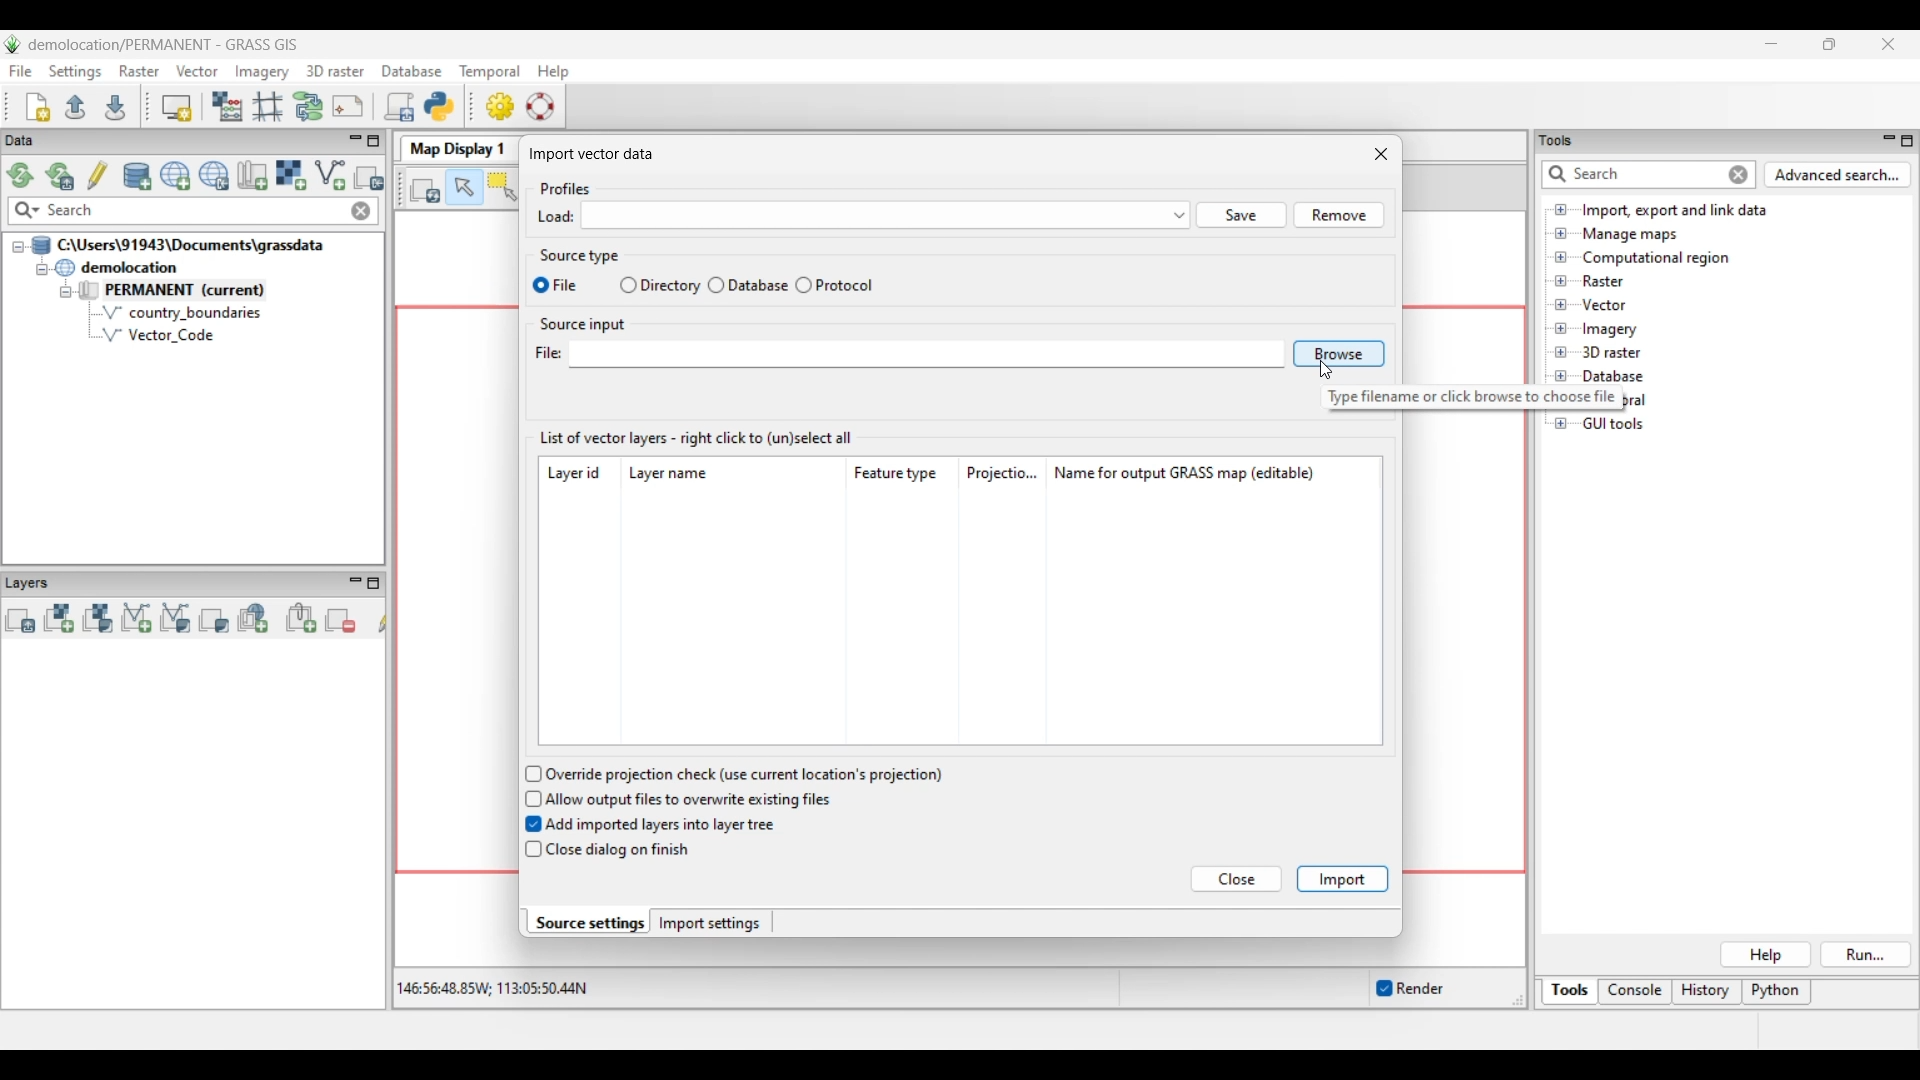  Describe the element at coordinates (1560, 329) in the screenshot. I see `Click to open files under Imagery` at that location.